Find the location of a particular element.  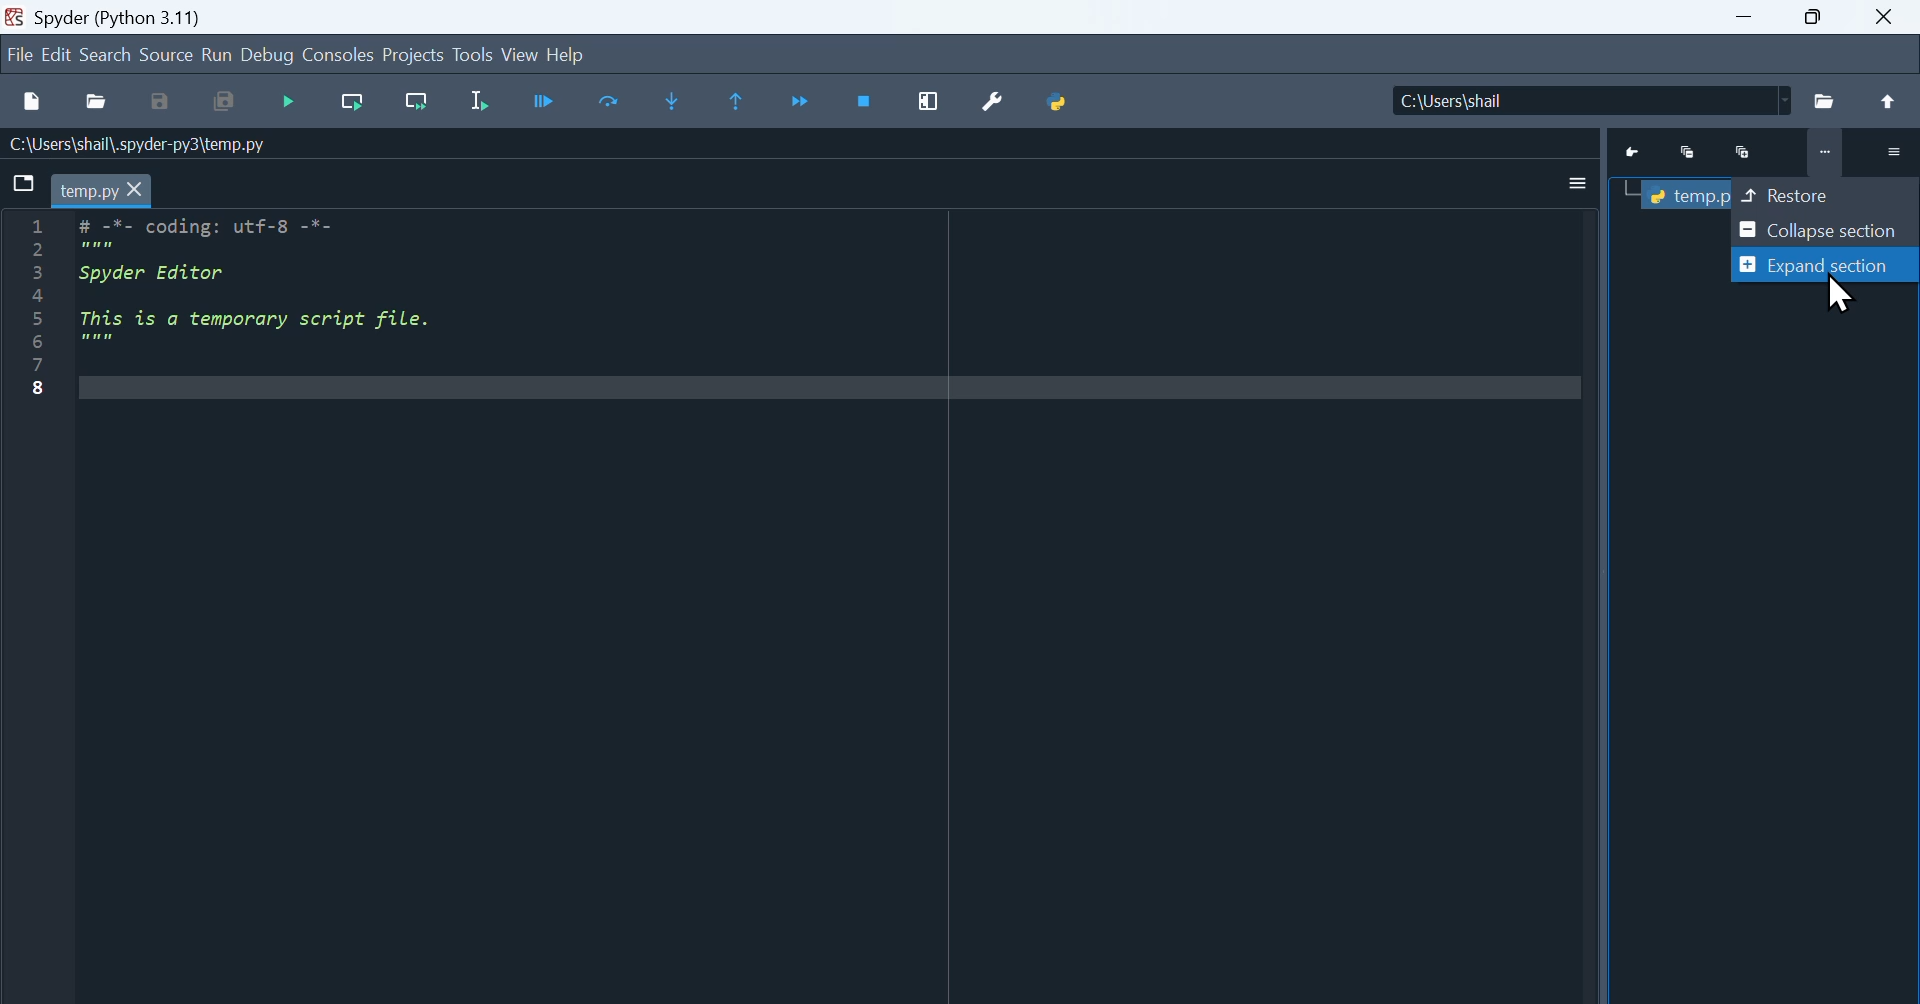

More is located at coordinates (1823, 155).